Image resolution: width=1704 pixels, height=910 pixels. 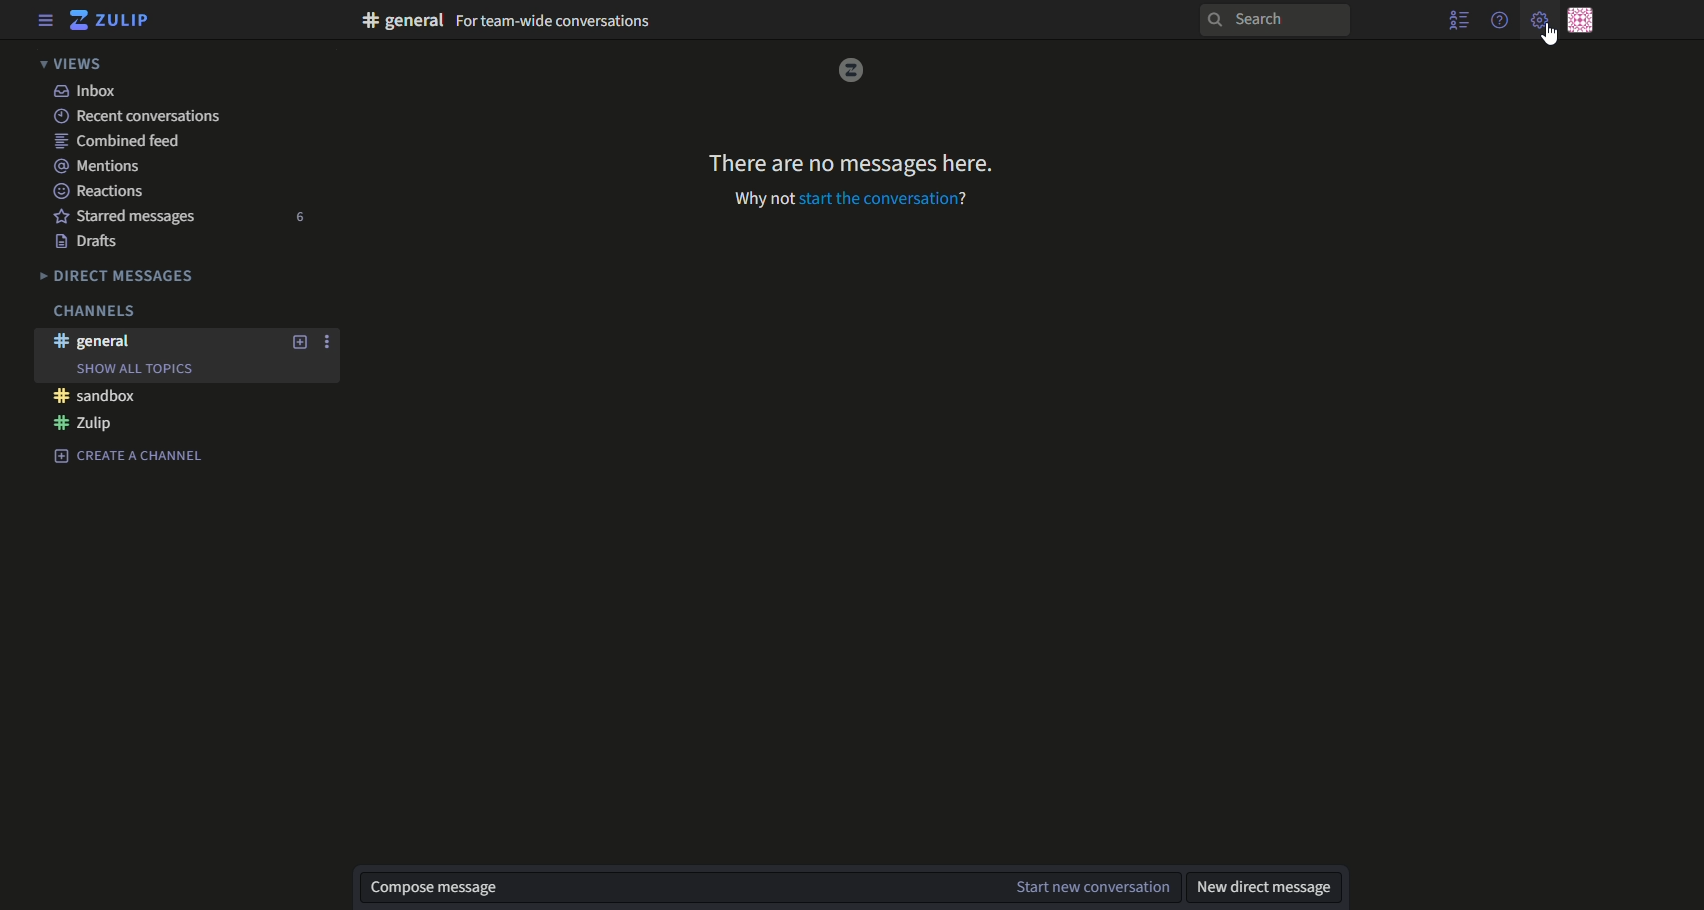 What do you see at coordinates (1500, 20) in the screenshot?
I see `help menu` at bounding box center [1500, 20].